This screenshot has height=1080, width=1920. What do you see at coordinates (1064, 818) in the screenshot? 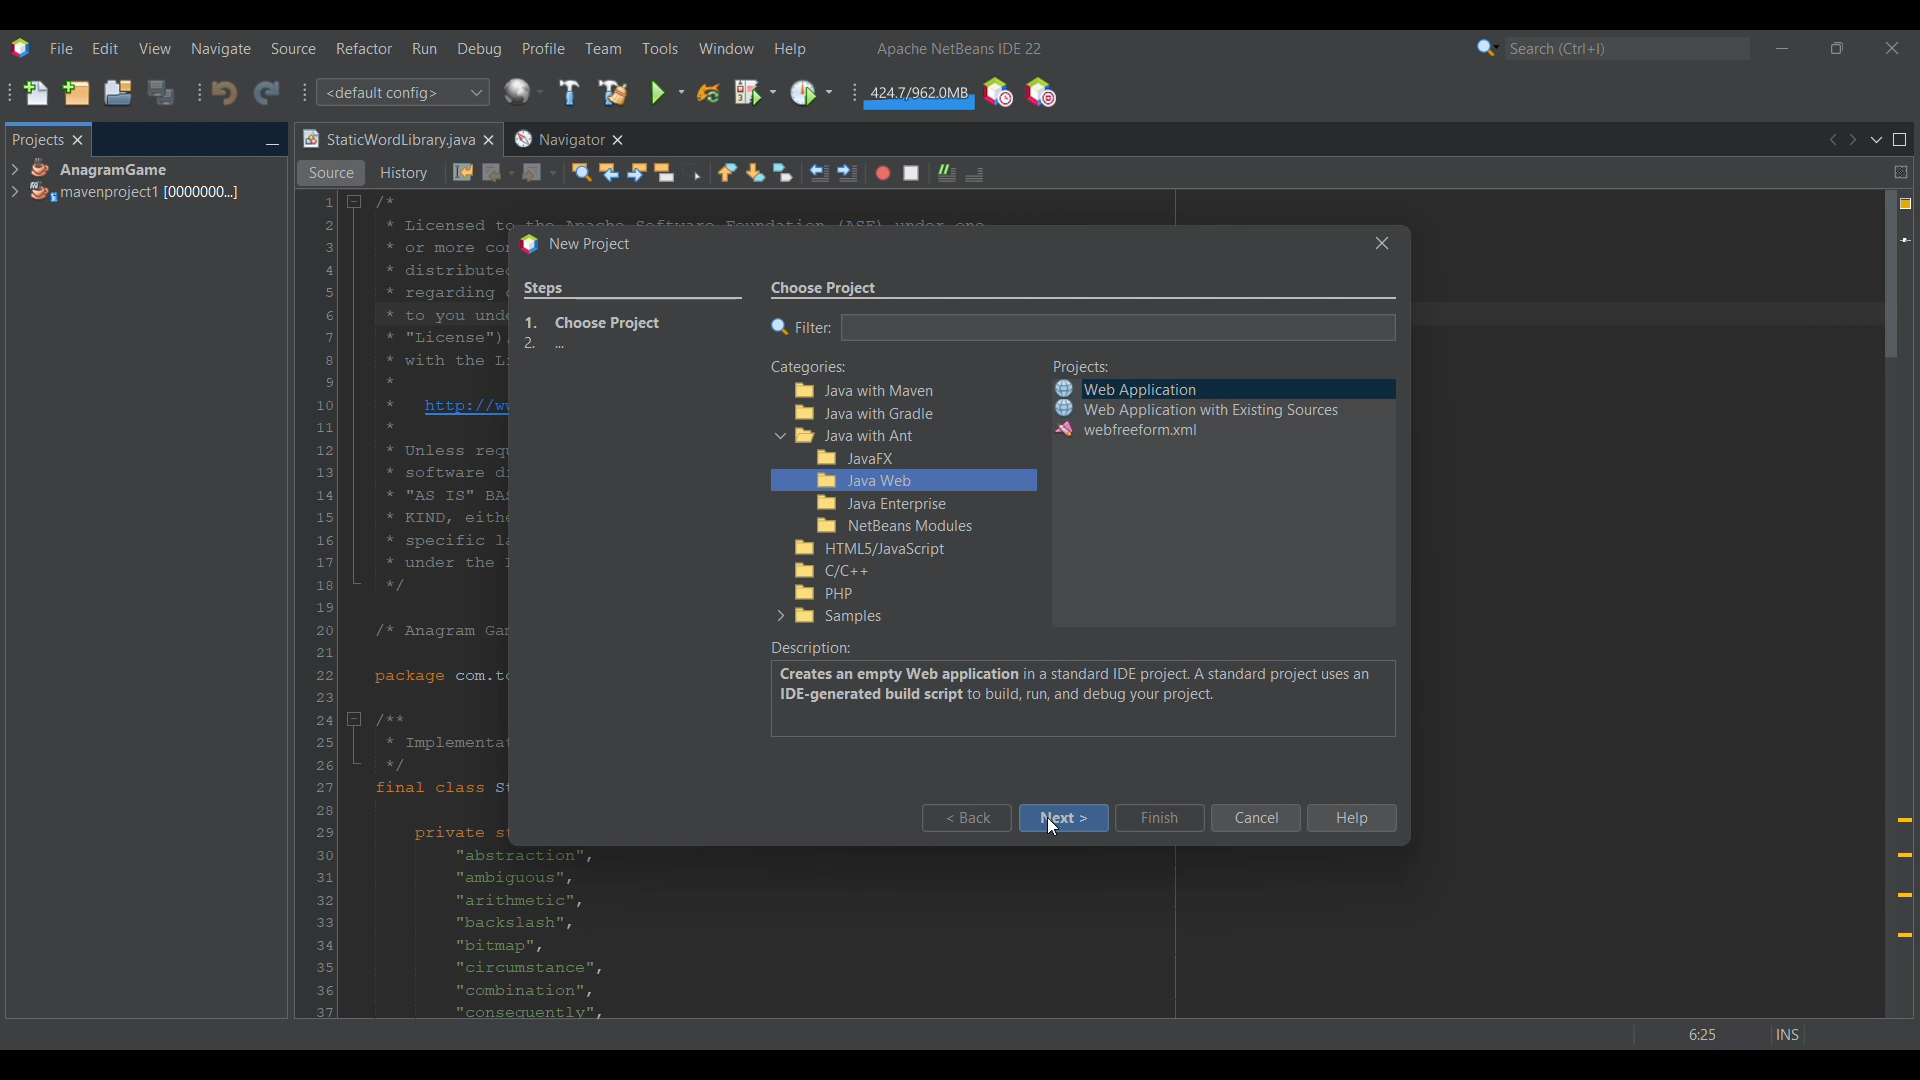
I see `Next highlighted by cursor` at bounding box center [1064, 818].